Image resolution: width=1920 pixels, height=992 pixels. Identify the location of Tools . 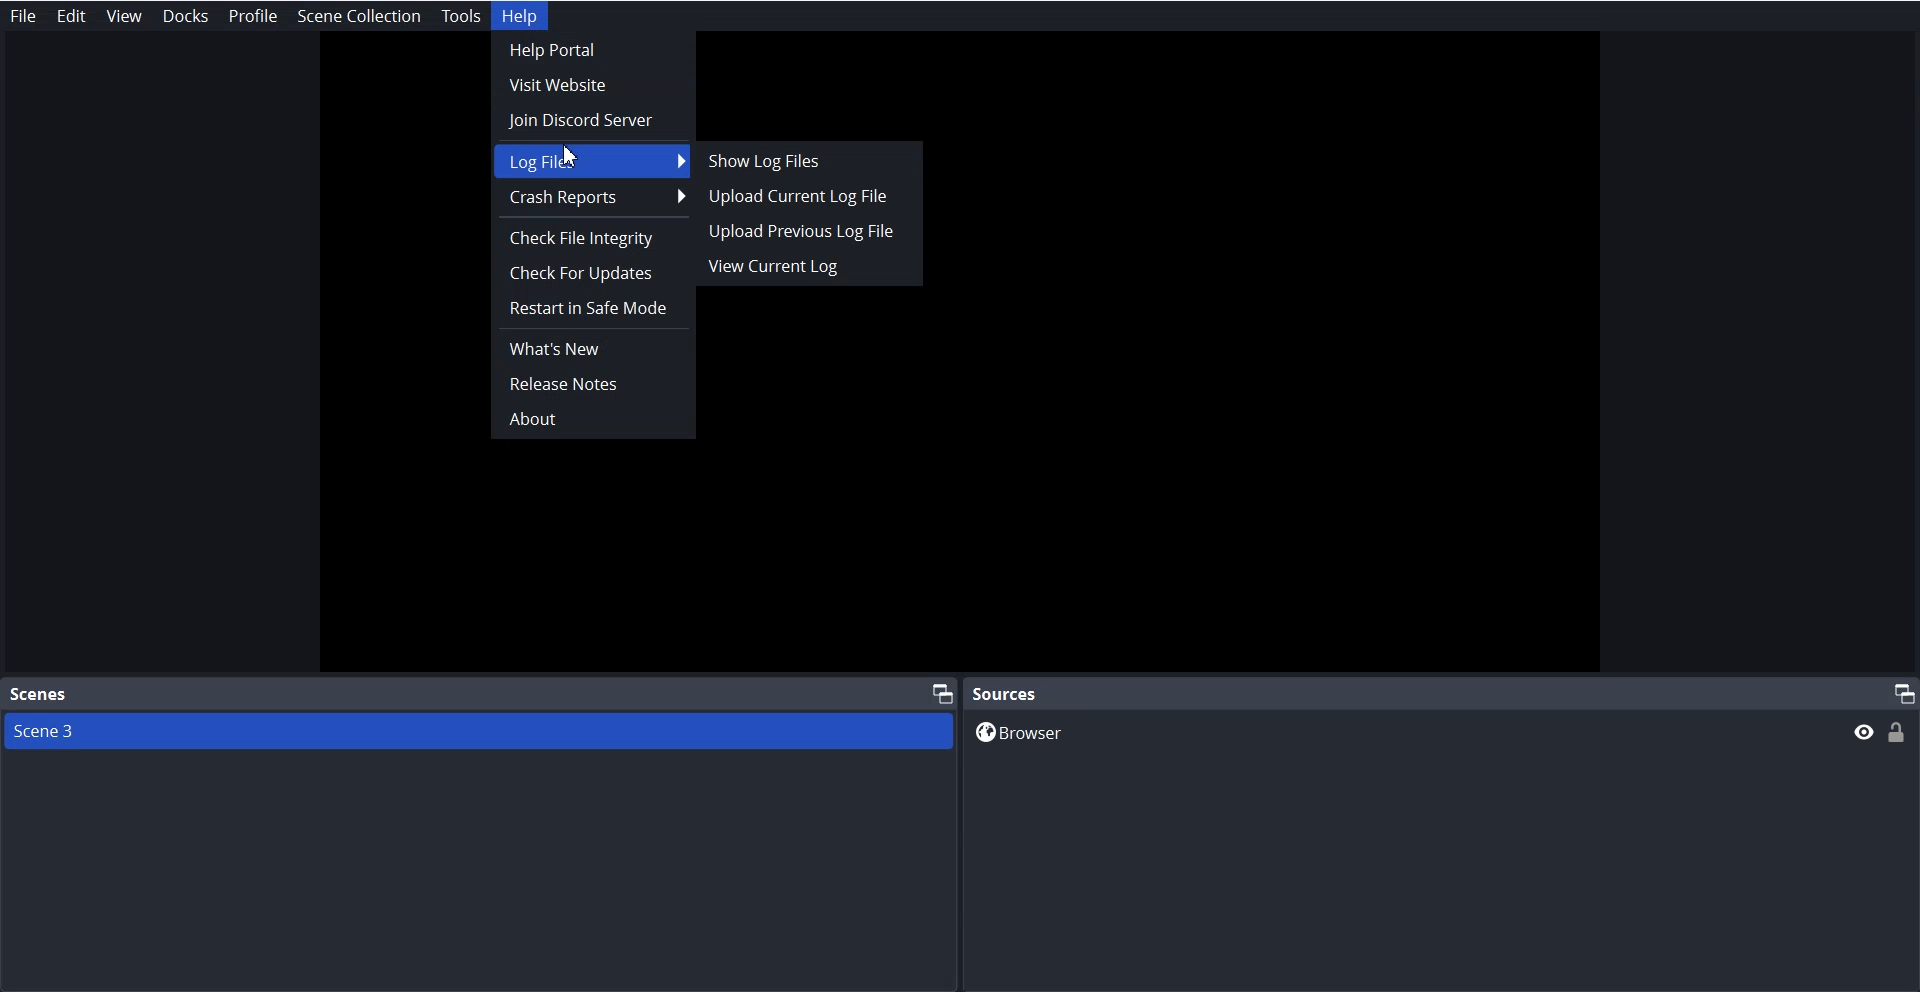
(459, 16).